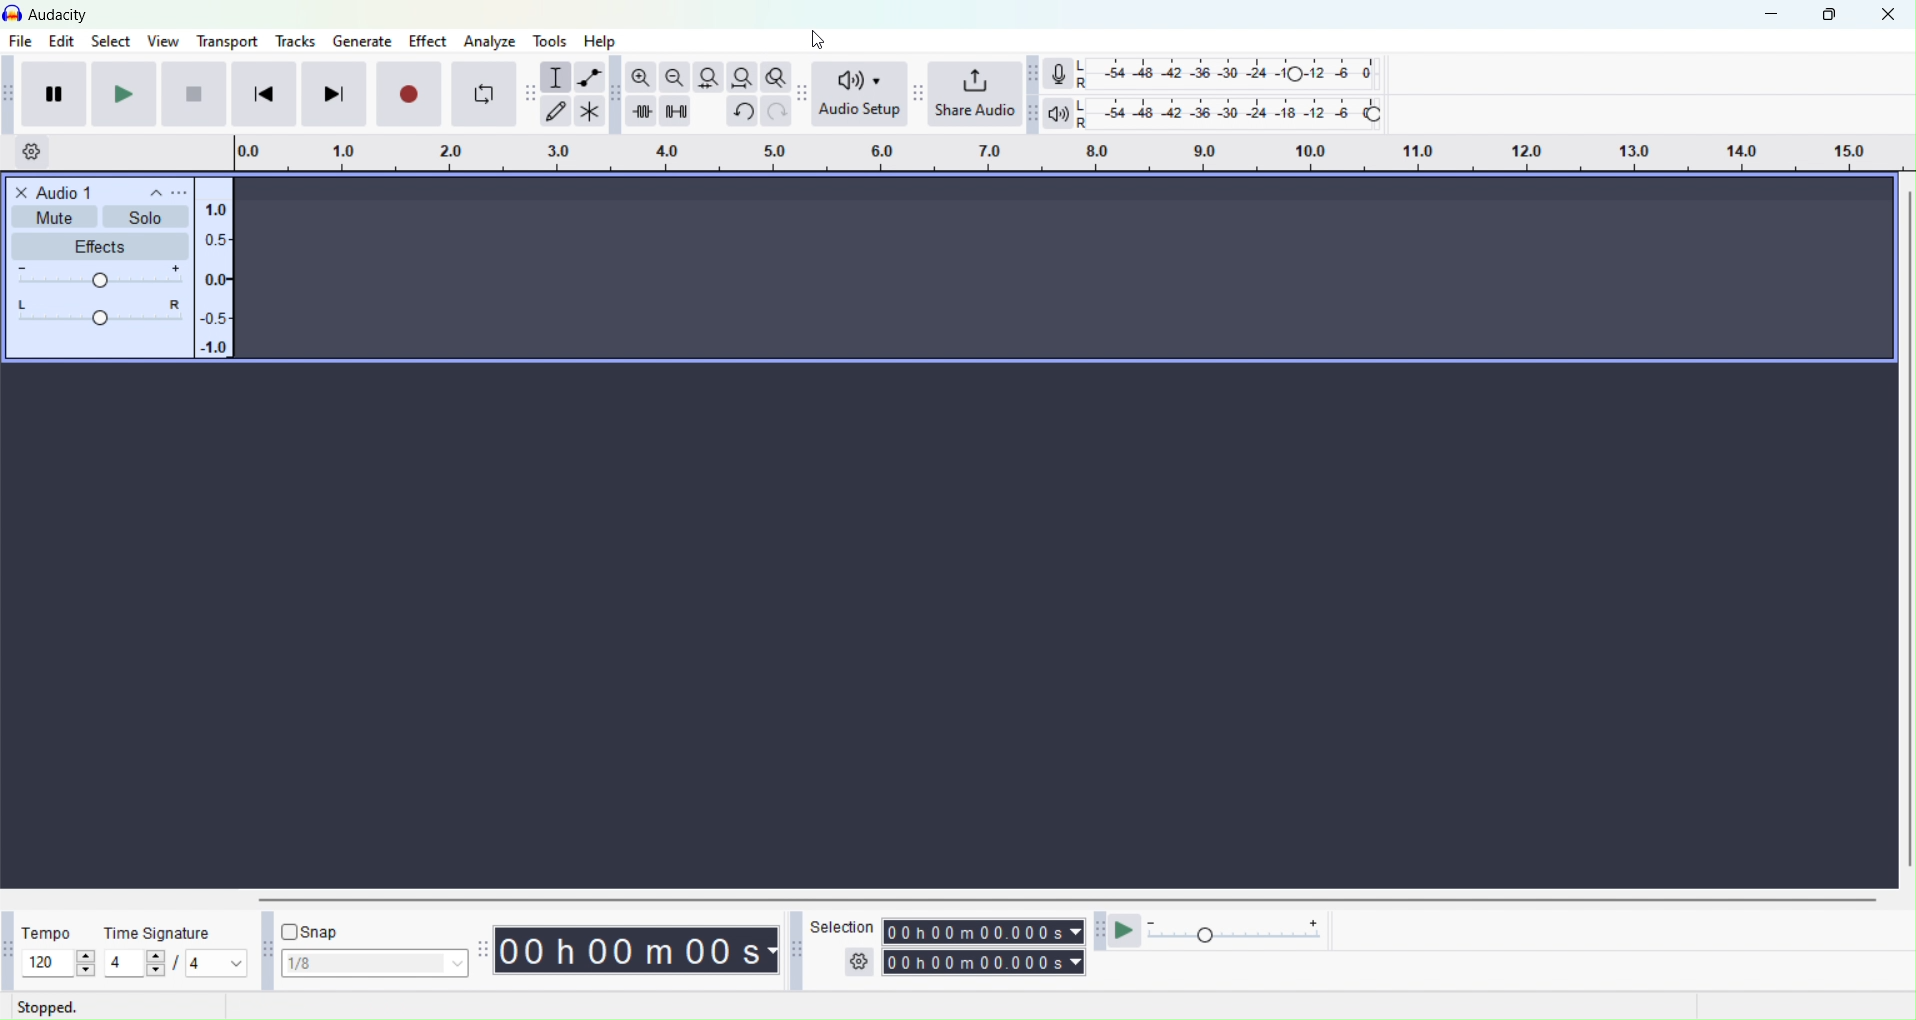 The width and height of the screenshot is (1916, 1020). Describe the element at coordinates (844, 943) in the screenshot. I see `Selection` at that location.